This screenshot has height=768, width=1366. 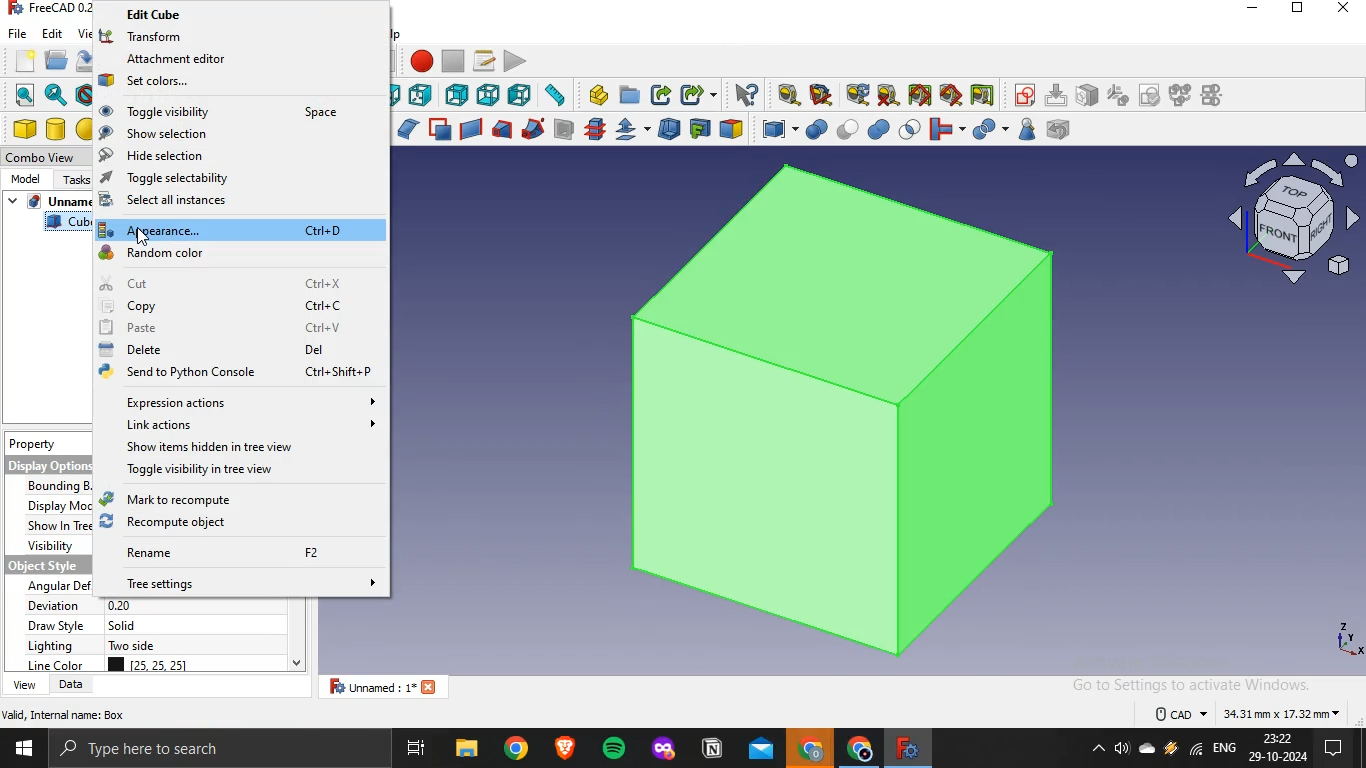 What do you see at coordinates (857, 94) in the screenshot?
I see `refresh` at bounding box center [857, 94].